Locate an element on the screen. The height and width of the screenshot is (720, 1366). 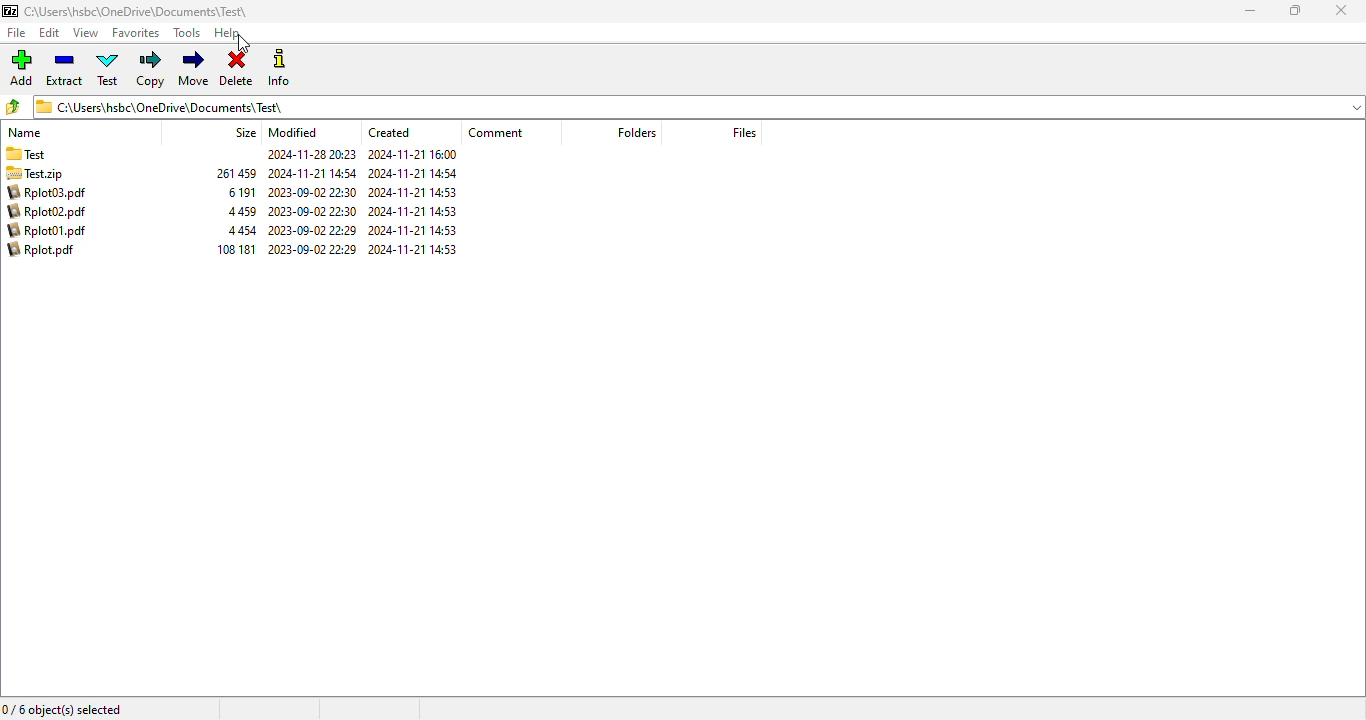
Rplot.pdf is located at coordinates (46, 250).